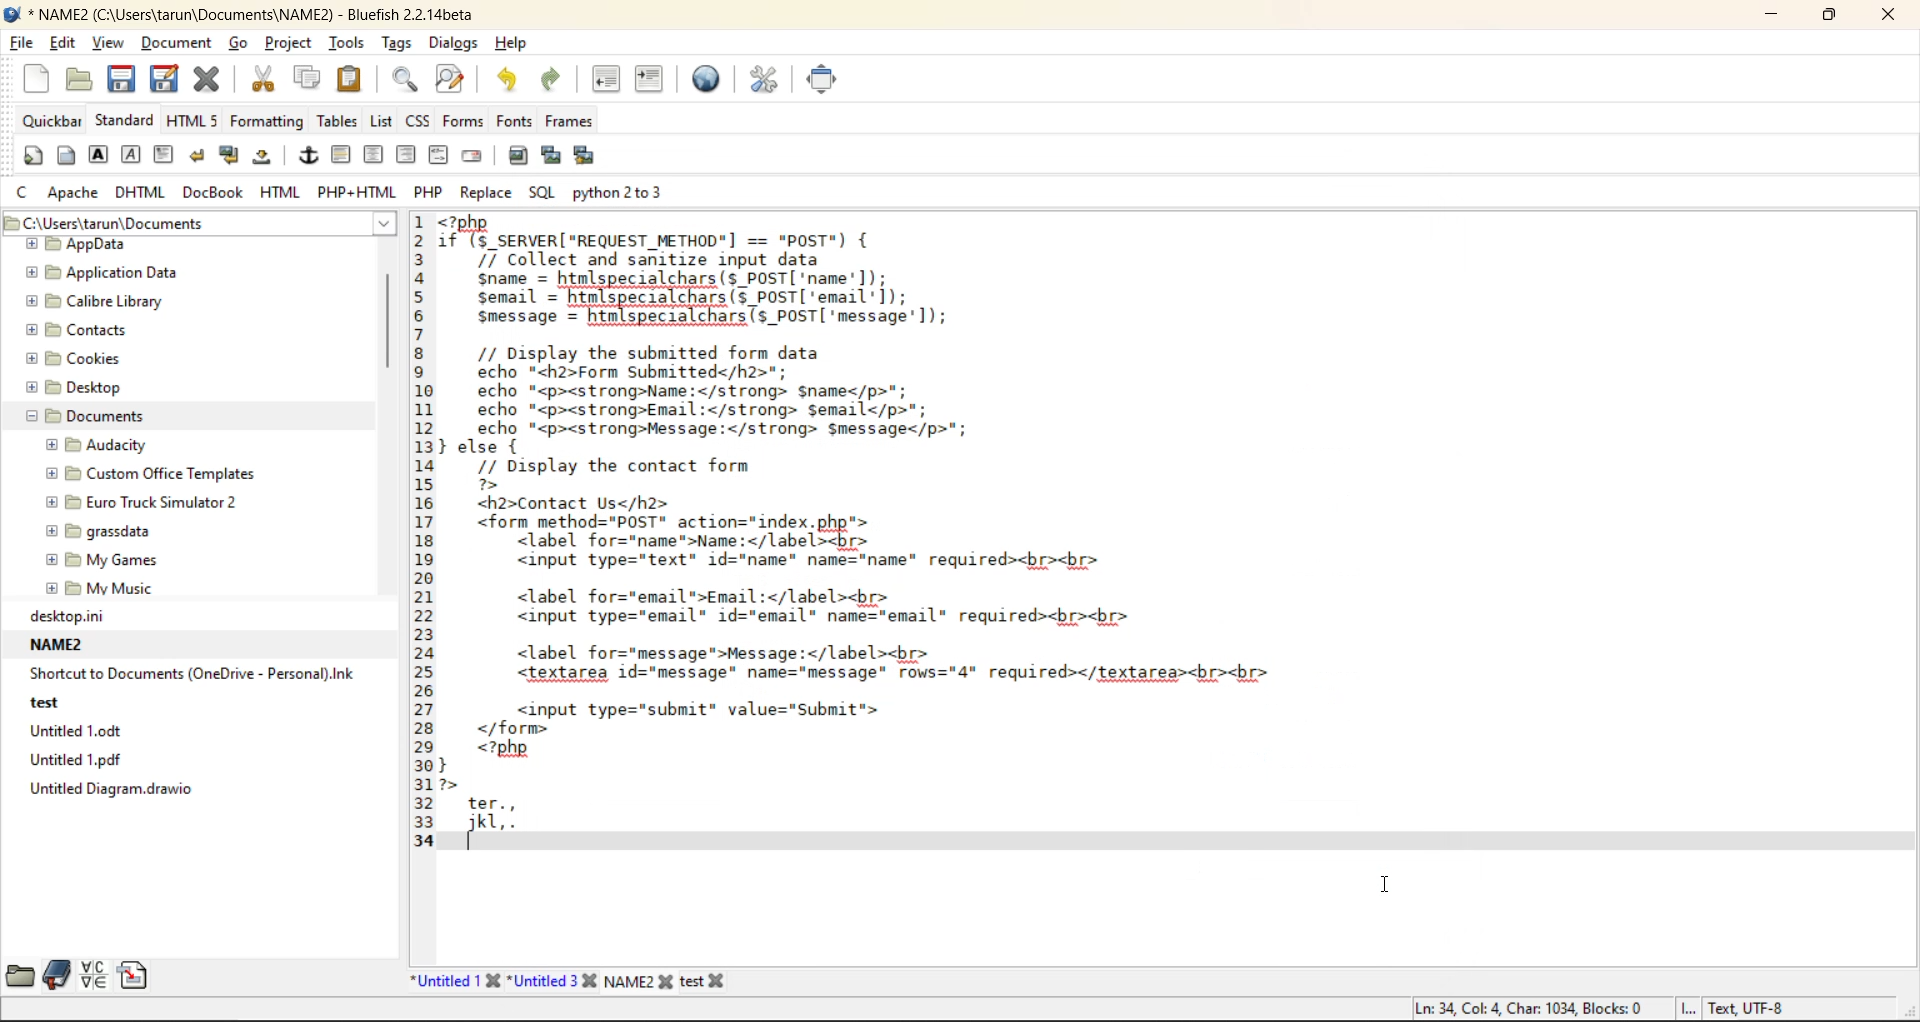  Describe the element at coordinates (519, 154) in the screenshot. I see `insert  image` at that location.